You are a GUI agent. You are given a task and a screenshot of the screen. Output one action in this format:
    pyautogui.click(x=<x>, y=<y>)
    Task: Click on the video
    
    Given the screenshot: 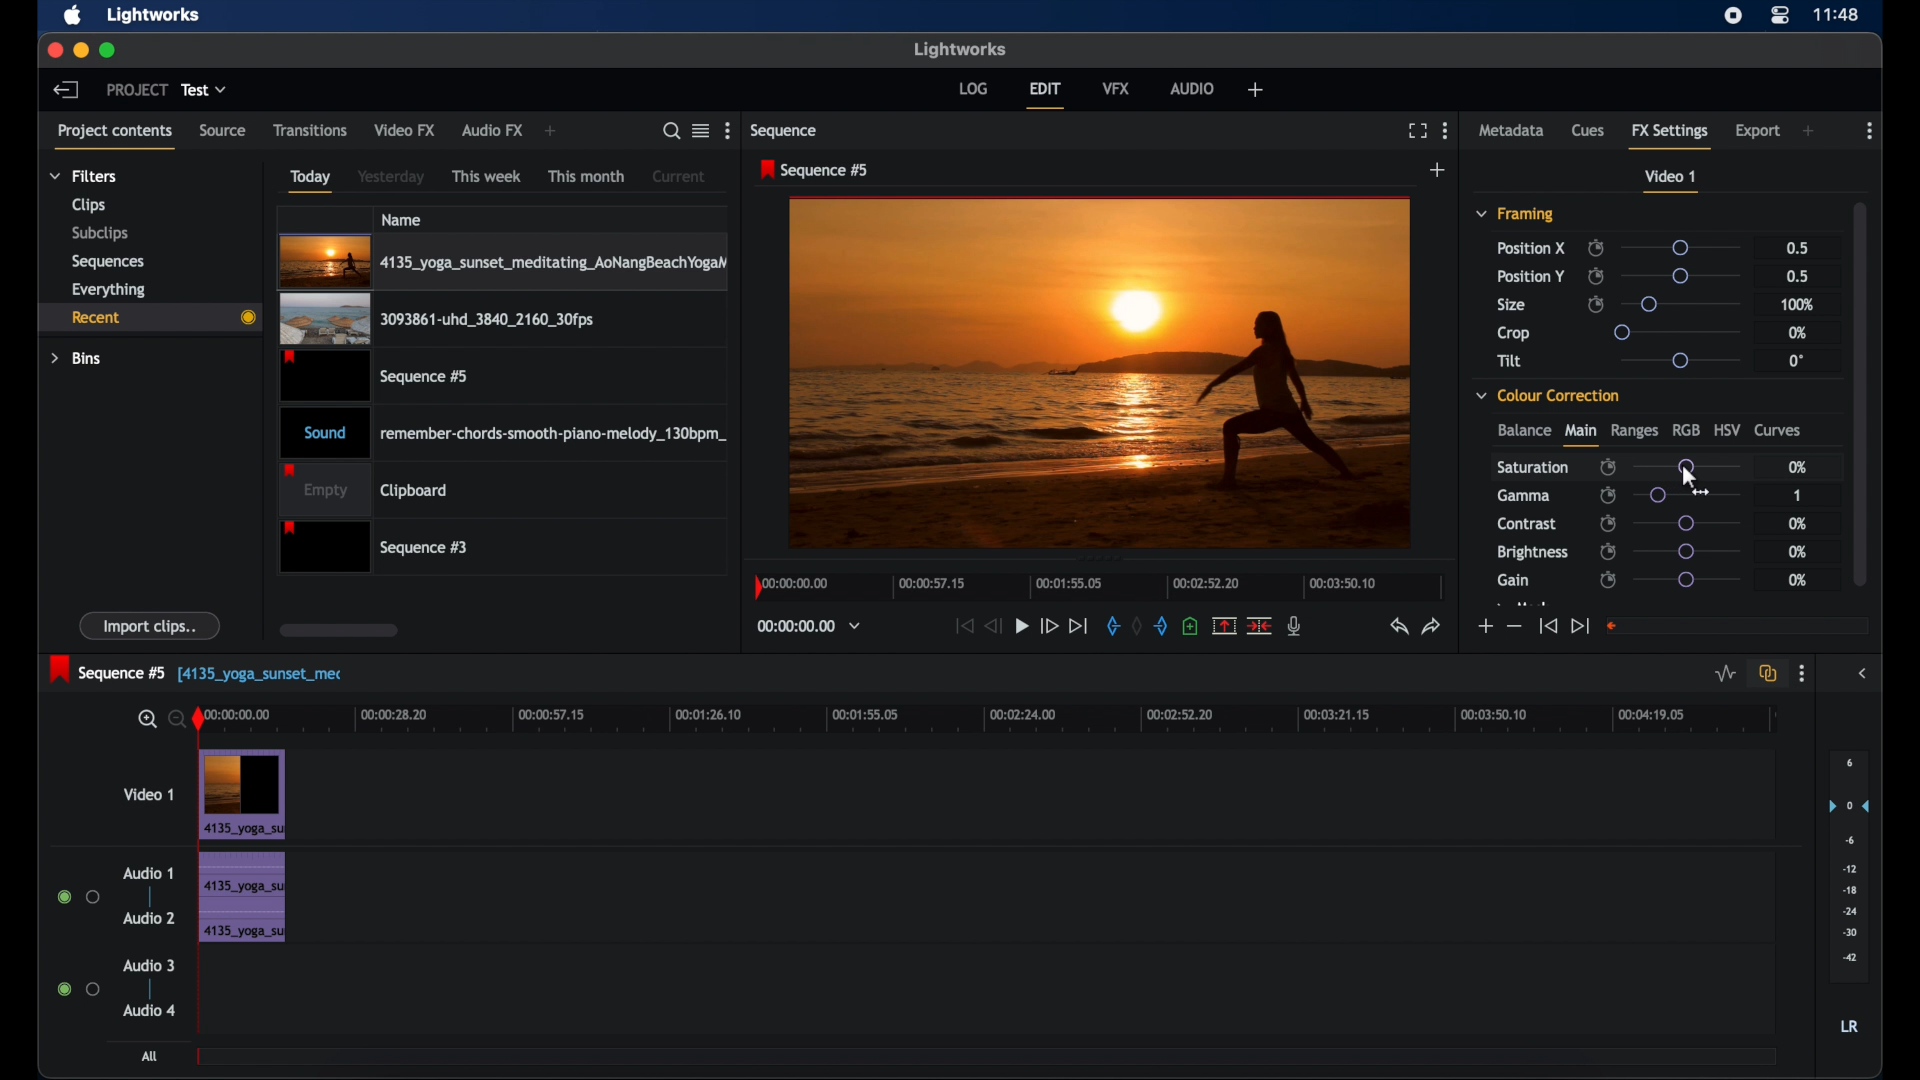 What is the action you would take?
    pyautogui.click(x=242, y=794)
    